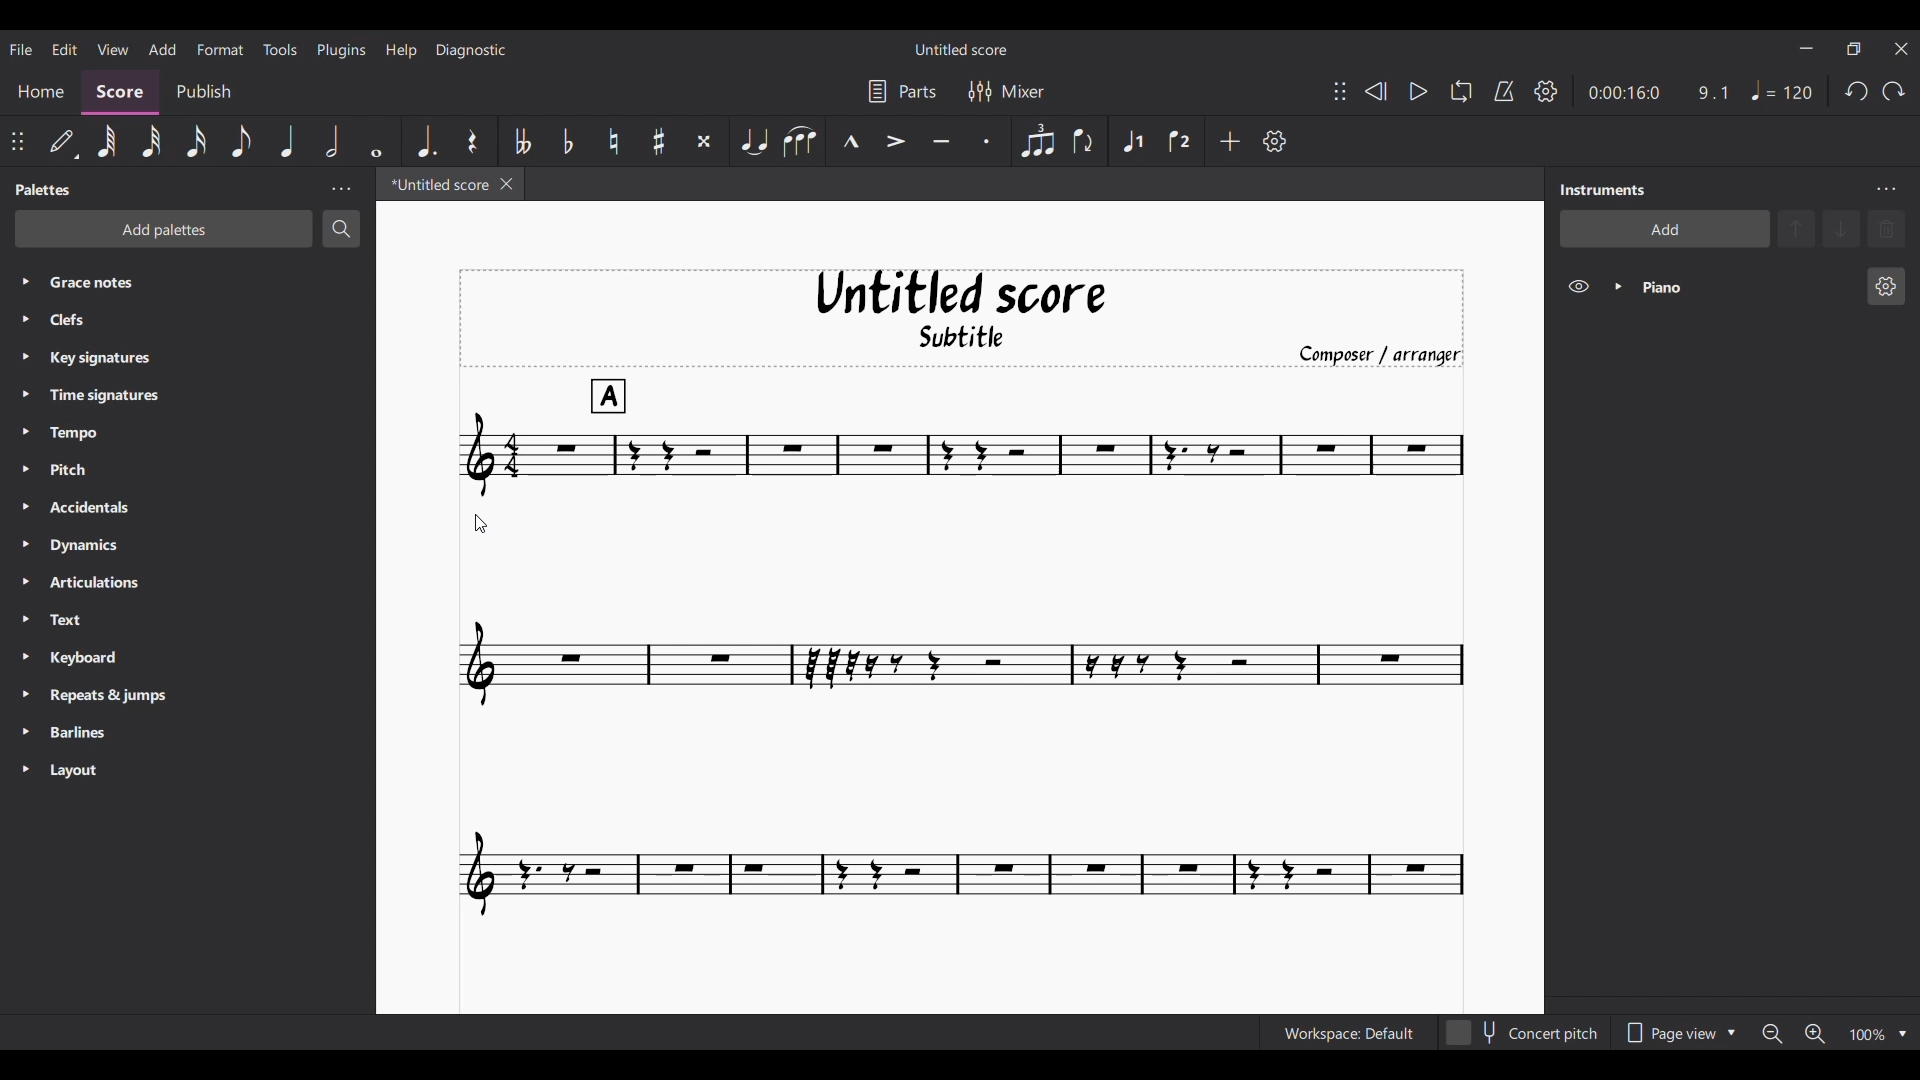  What do you see at coordinates (117, 360) in the screenshot?
I see `Key signatures.` at bounding box center [117, 360].